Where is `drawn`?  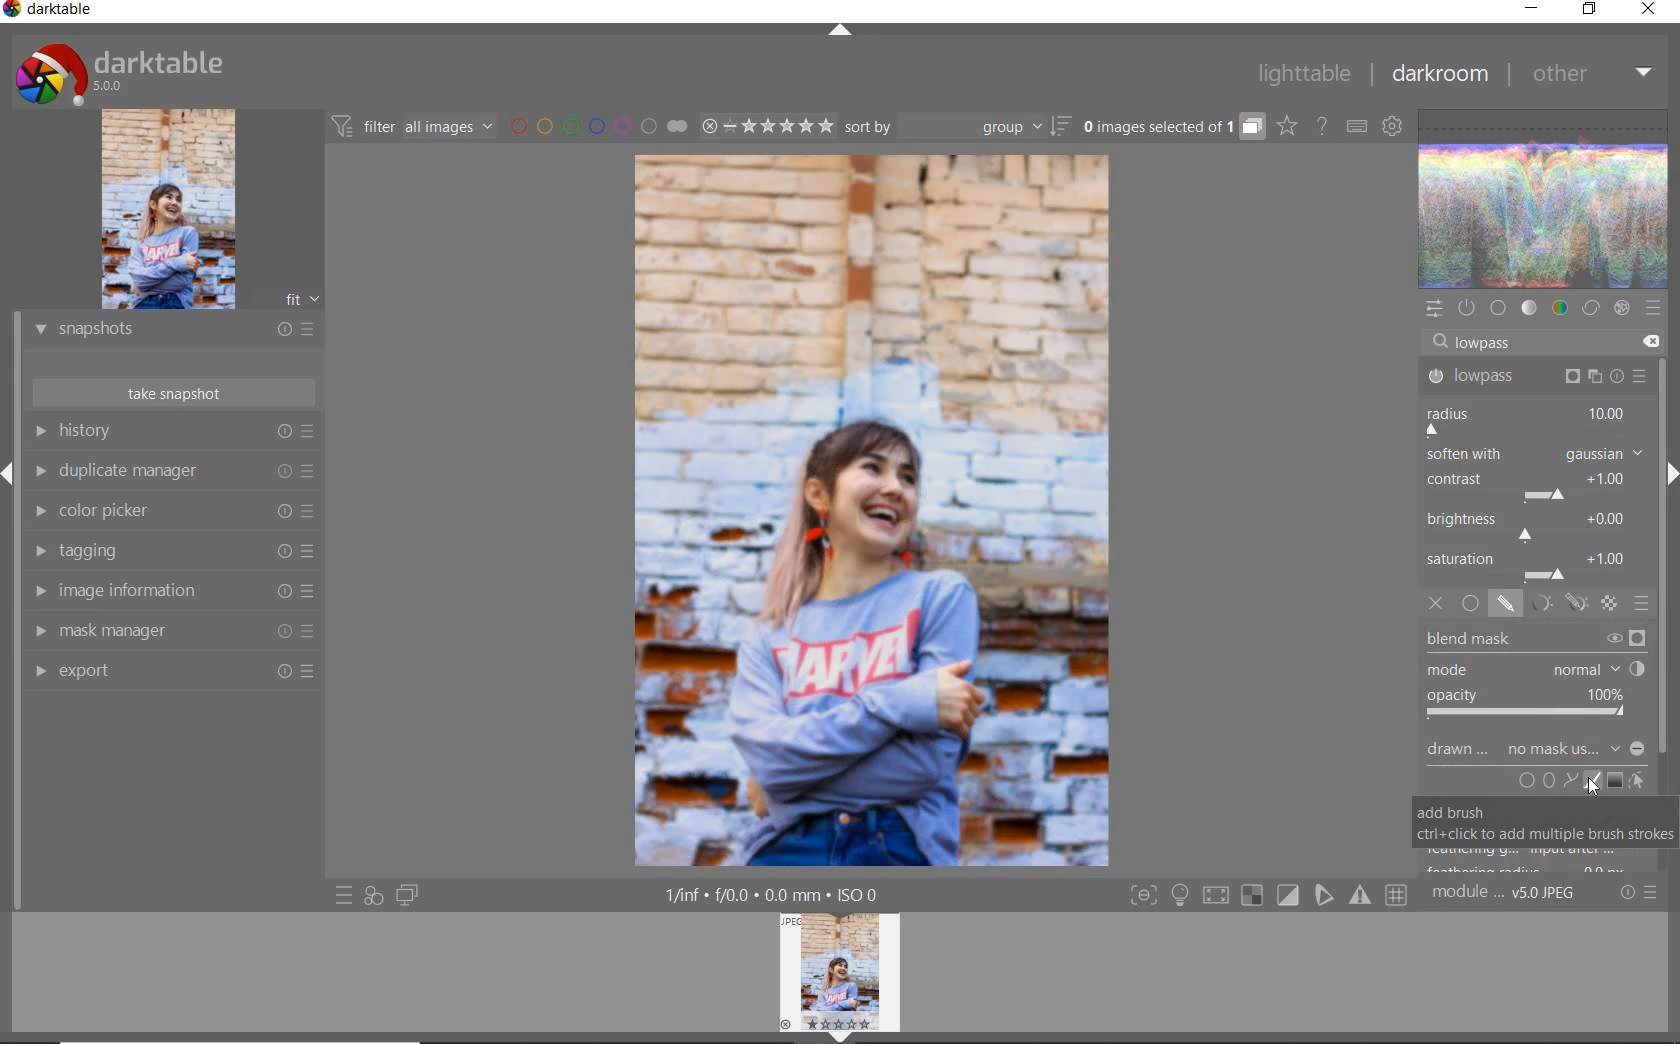
drawn is located at coordinates (1459, 752).